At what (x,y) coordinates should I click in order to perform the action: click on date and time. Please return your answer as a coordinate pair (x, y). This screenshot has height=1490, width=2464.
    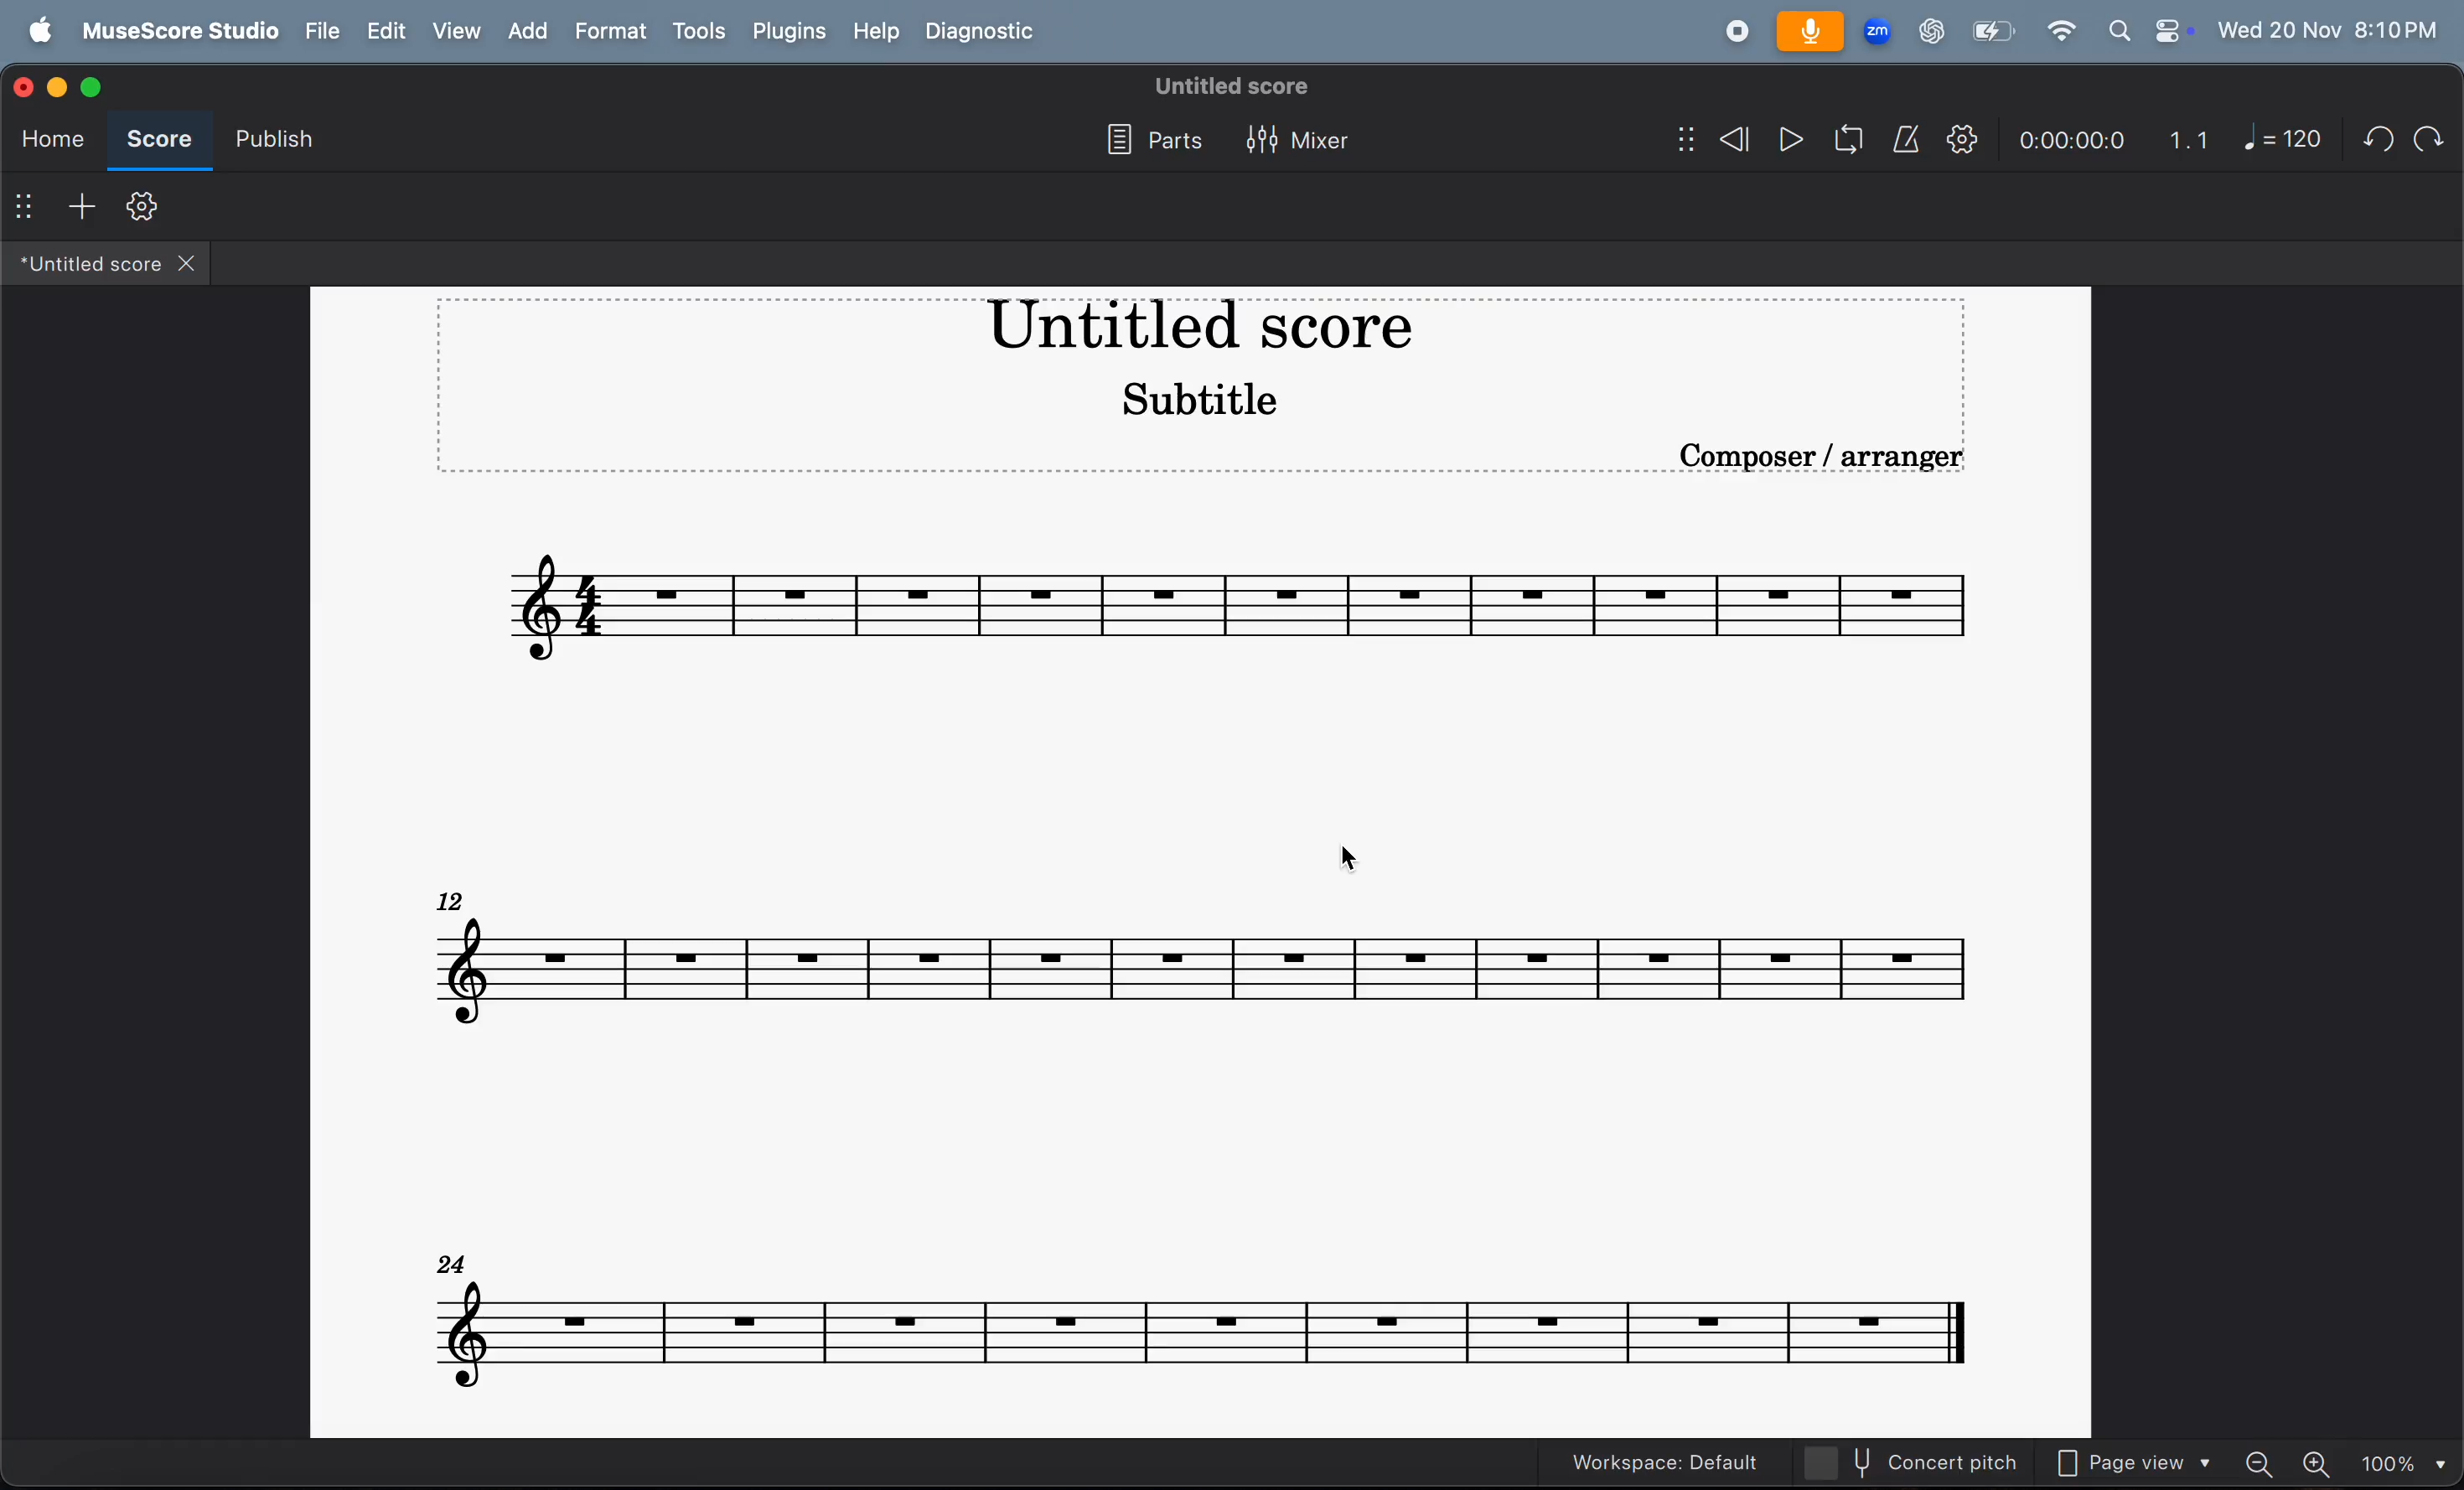
    Looking at the image, I should click on (2329, 32).